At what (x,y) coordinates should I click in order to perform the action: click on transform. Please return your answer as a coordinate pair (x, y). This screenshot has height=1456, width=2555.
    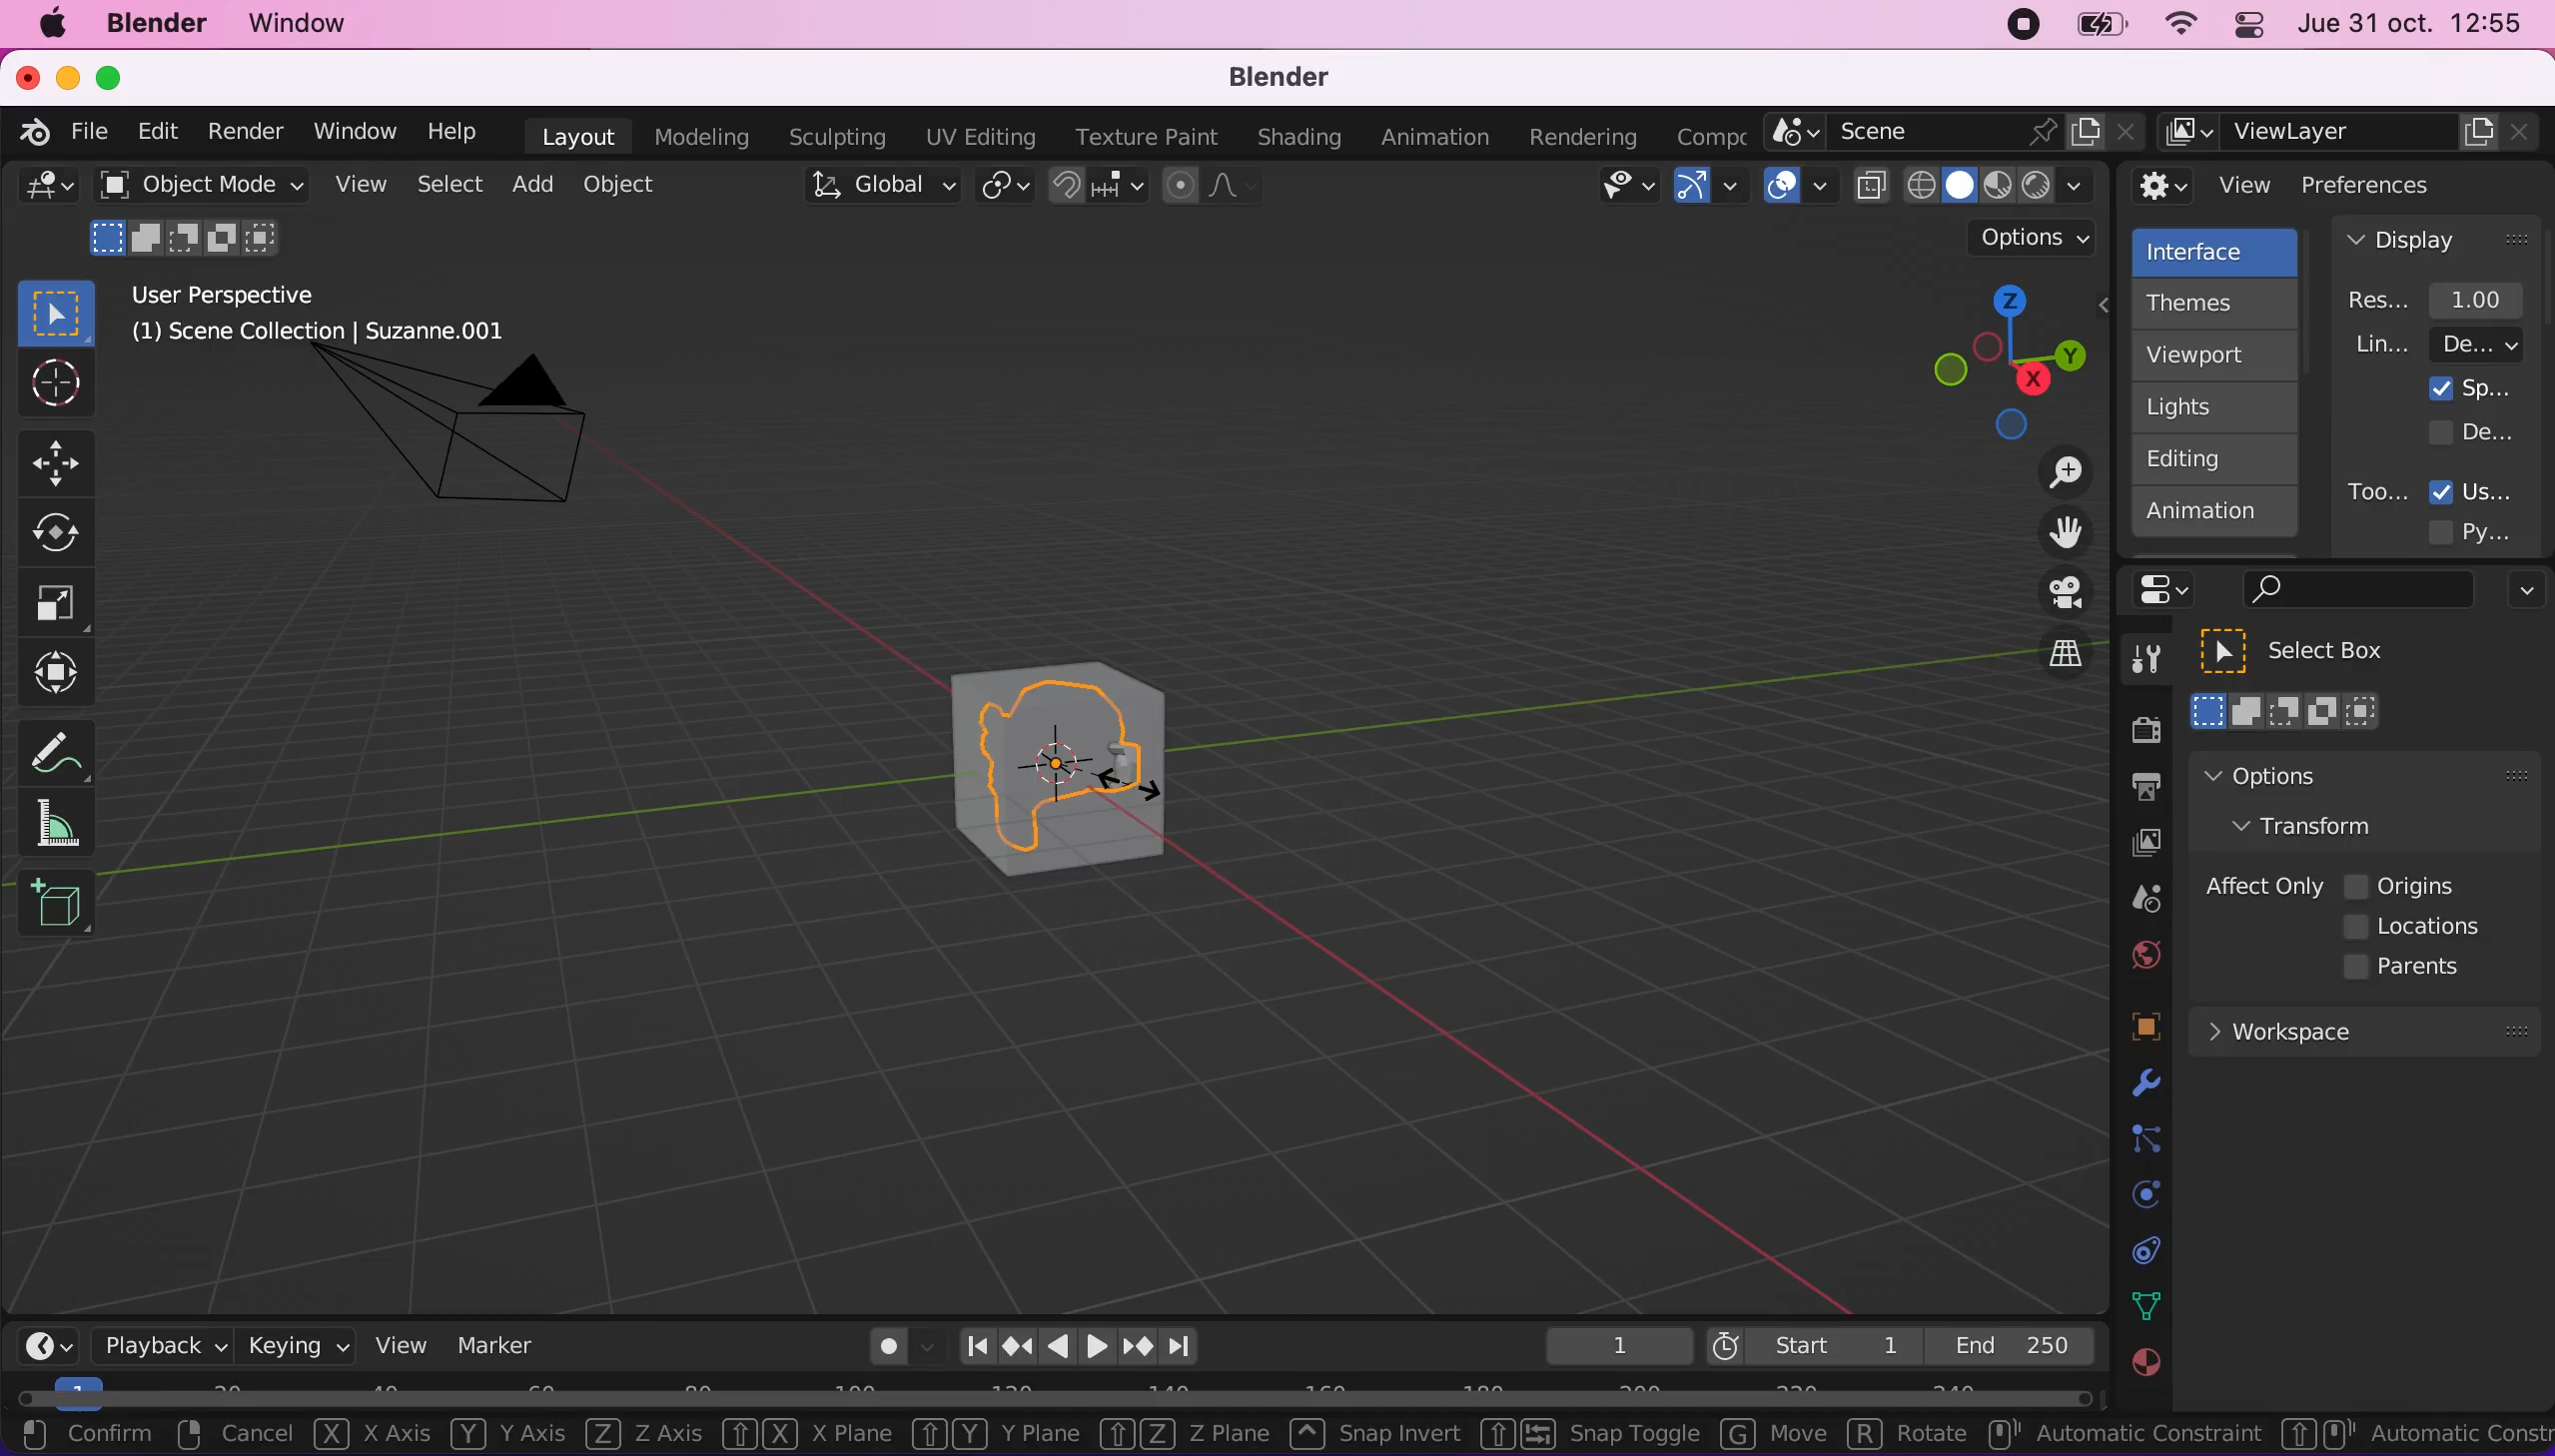
    Looking at the image, I should click on (62, 673).